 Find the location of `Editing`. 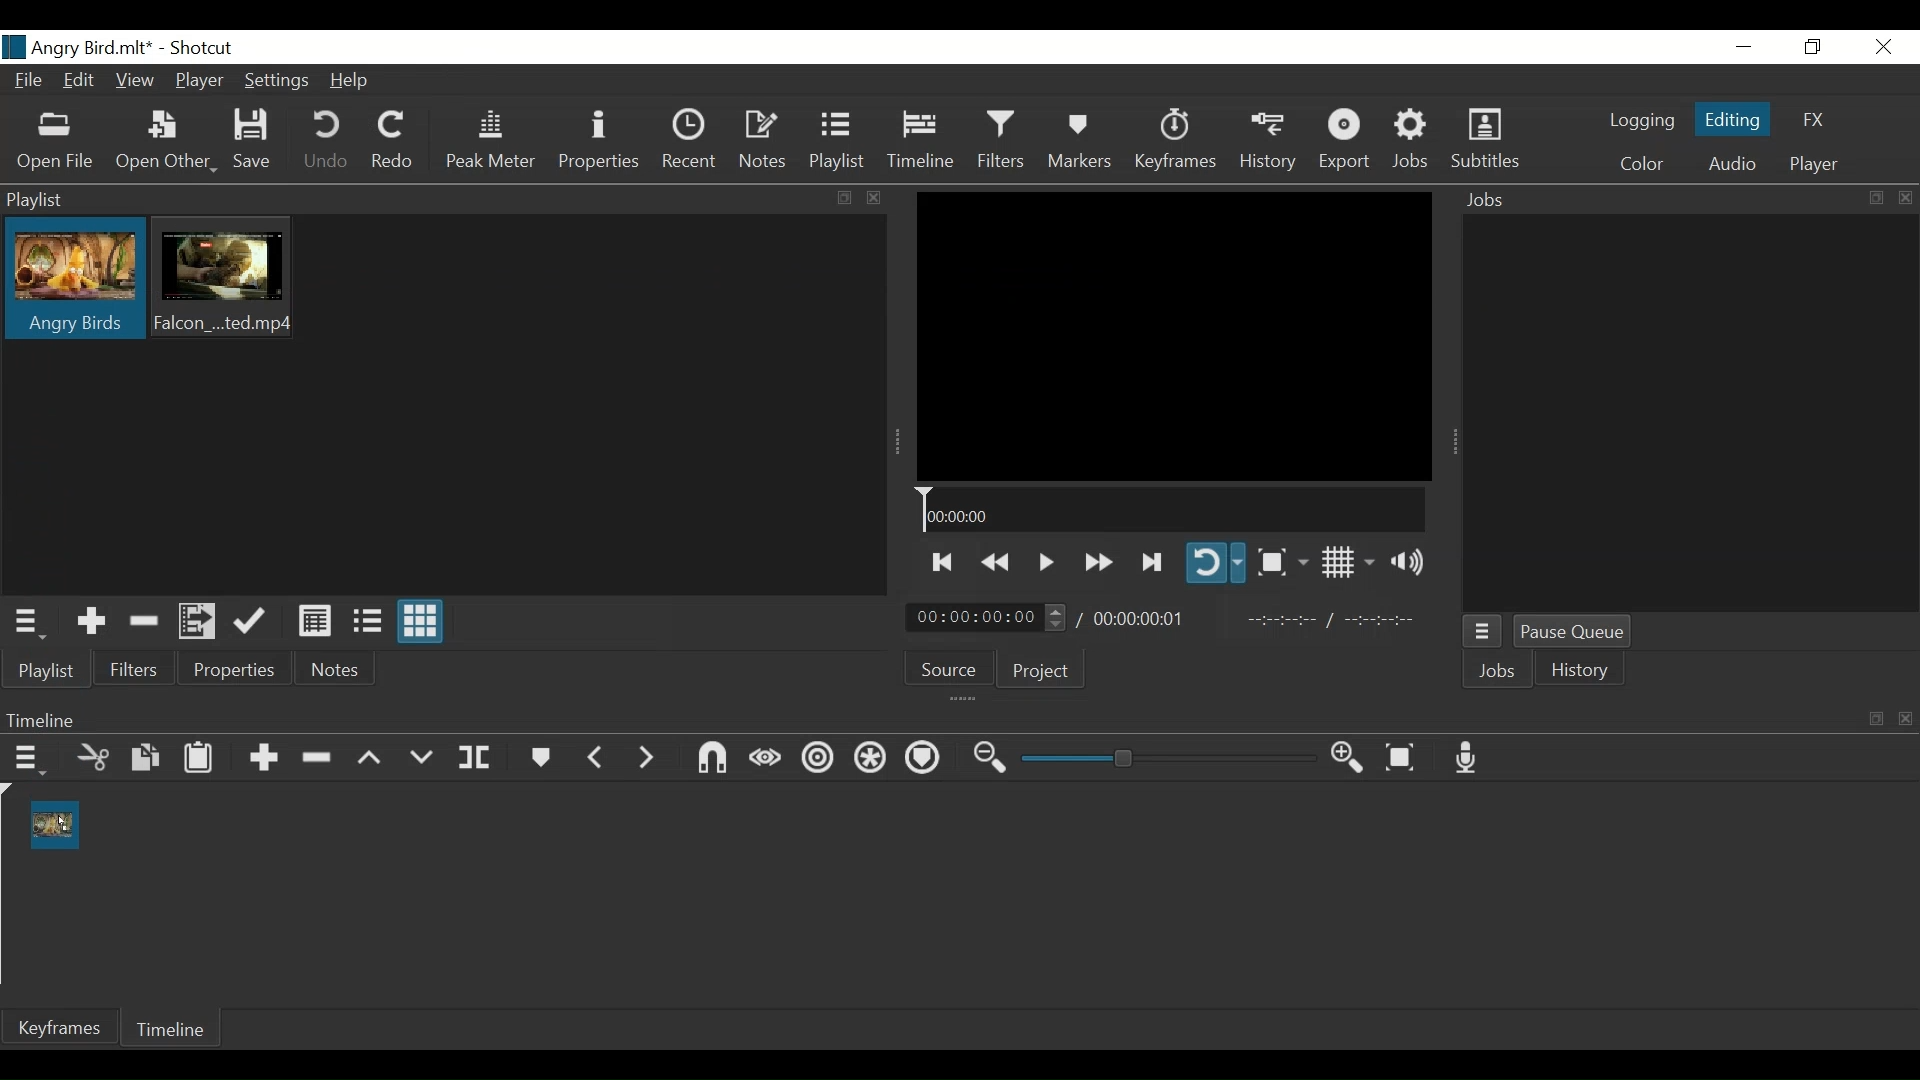

Editing is located at coordinates (1733, 122).